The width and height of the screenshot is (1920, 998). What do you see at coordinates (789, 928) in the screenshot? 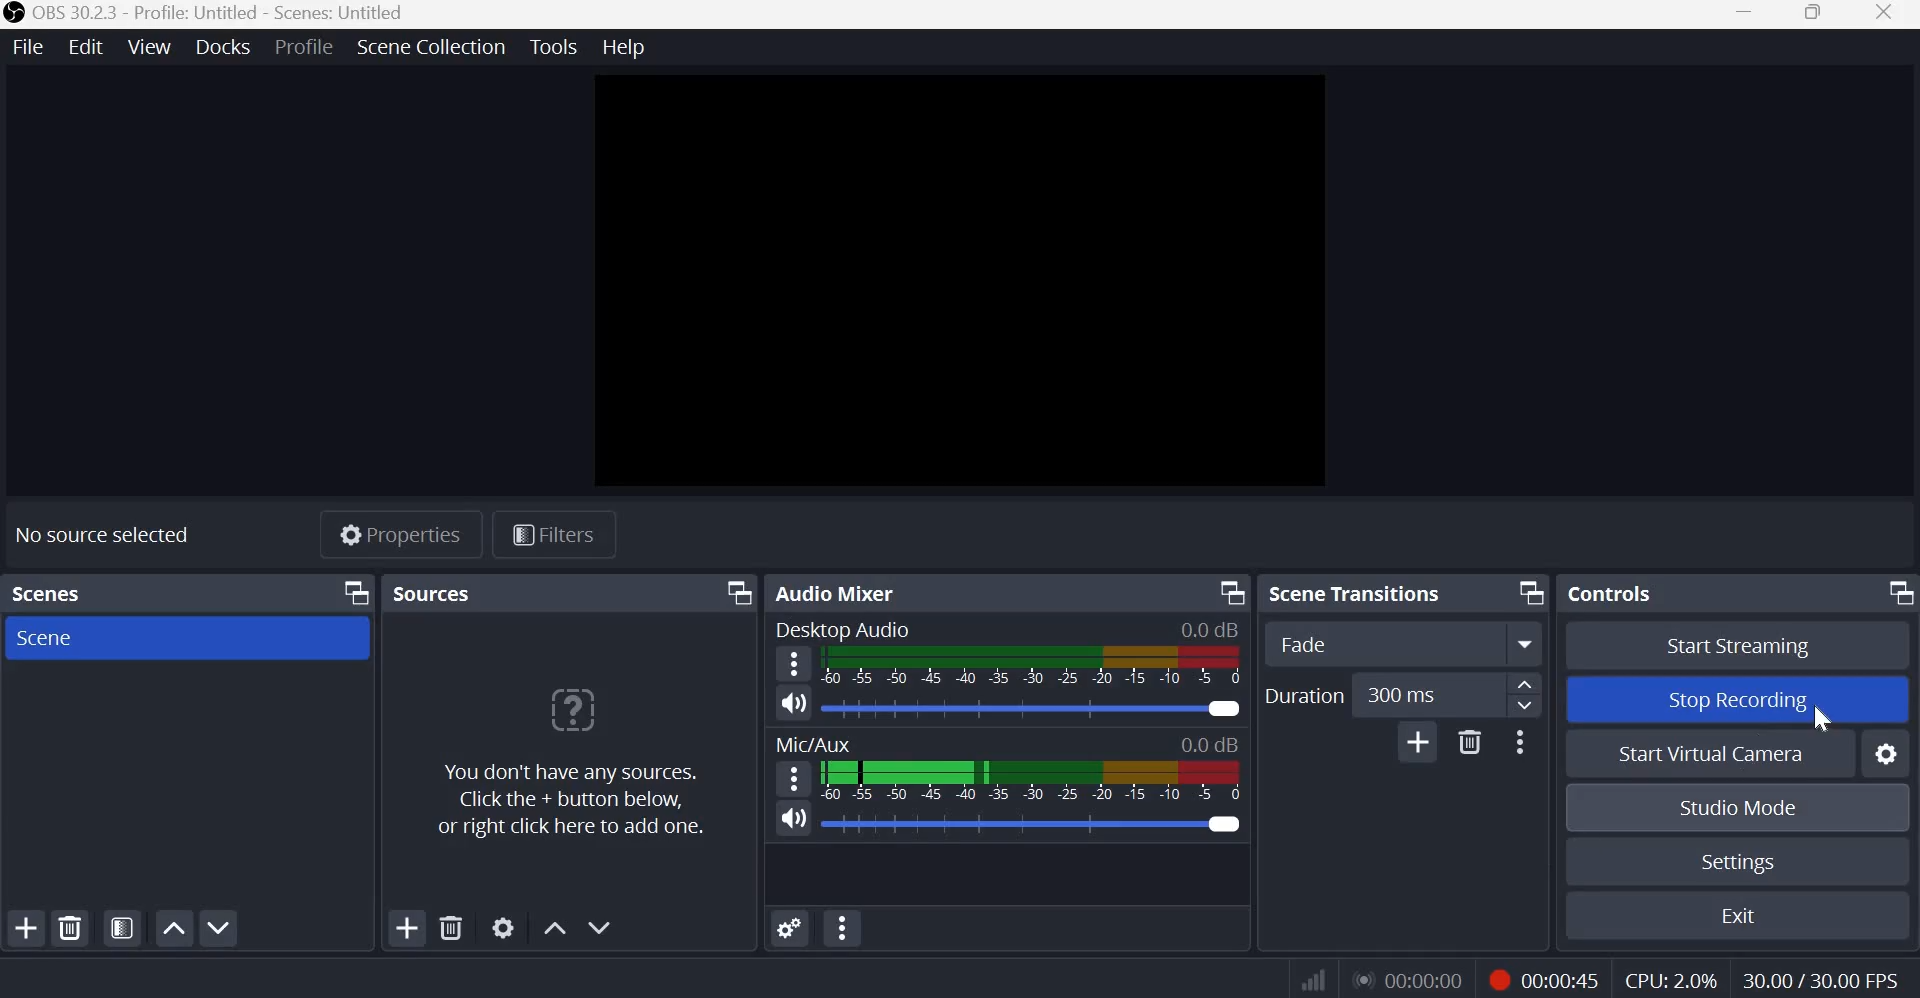
I see `Advances Audio Properties` at bounding box center [789, 928].